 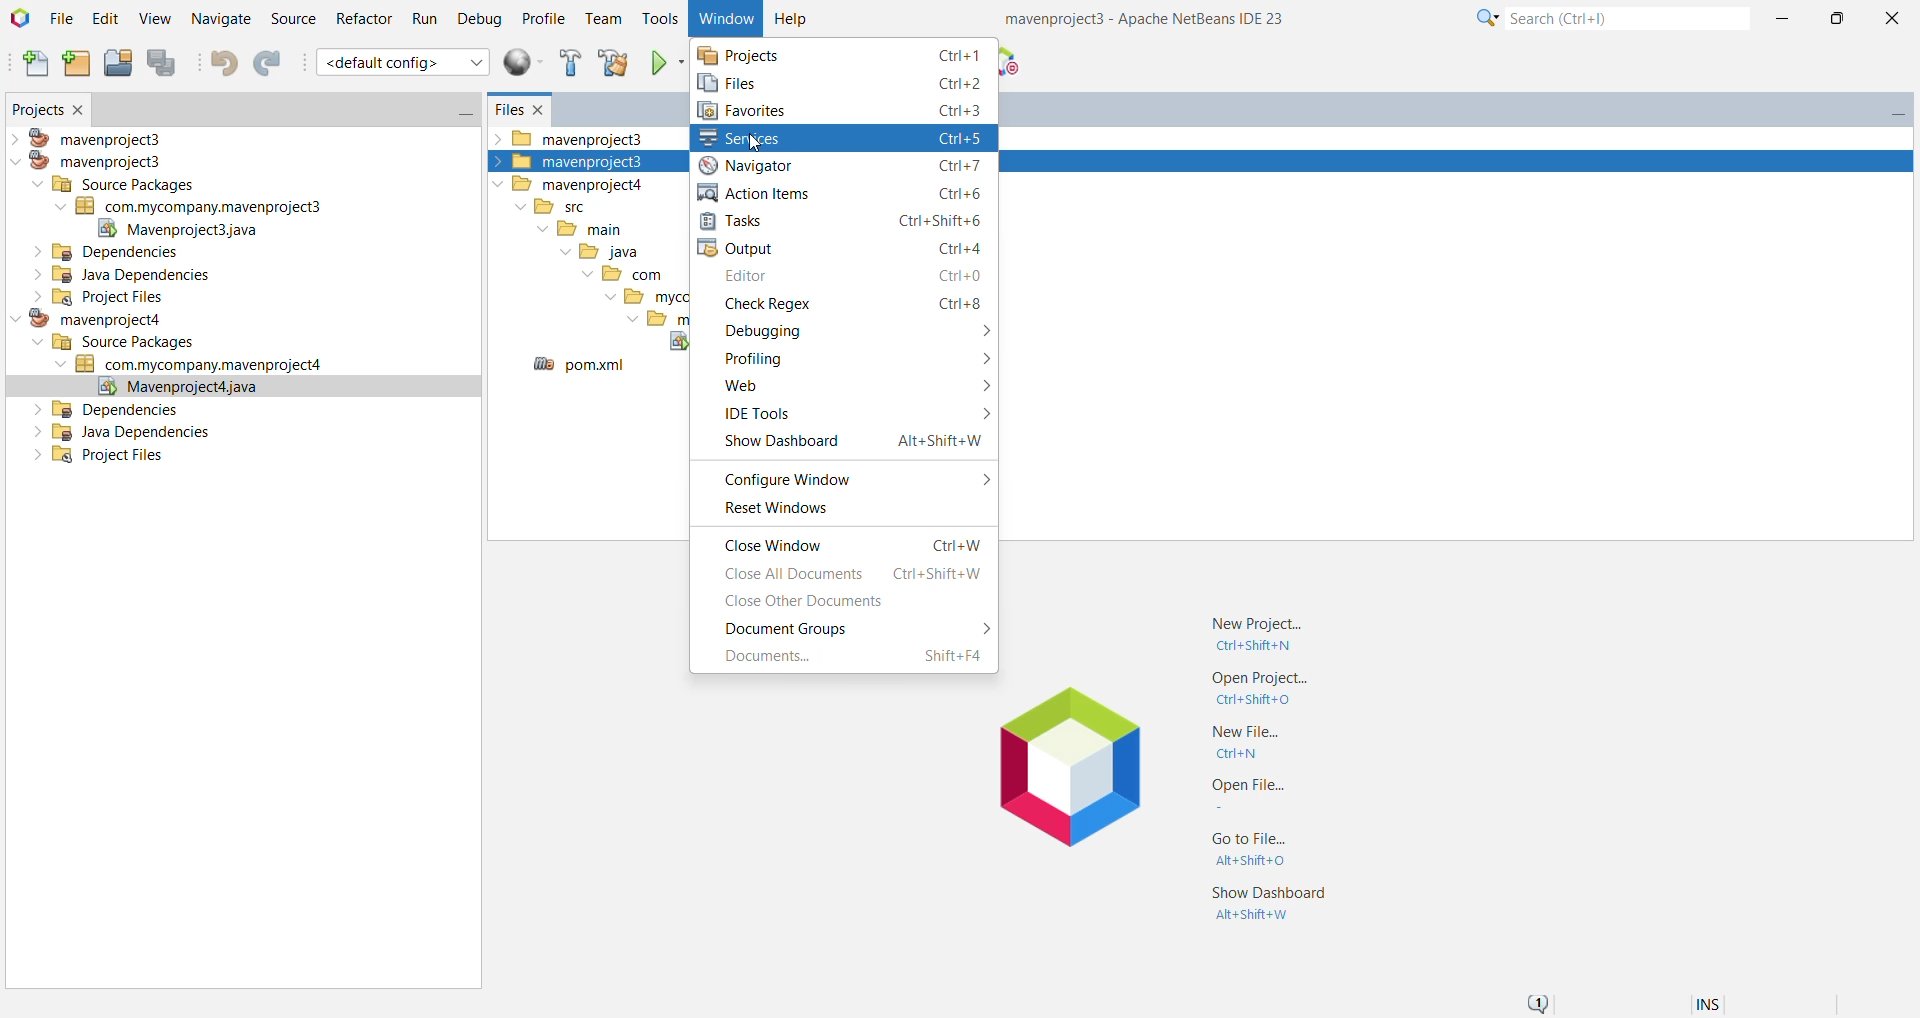 What do you see at coordinates (1482, 21) in the screenshot?
I see `Click for Category Selection` at bounding box center [1482, 21].